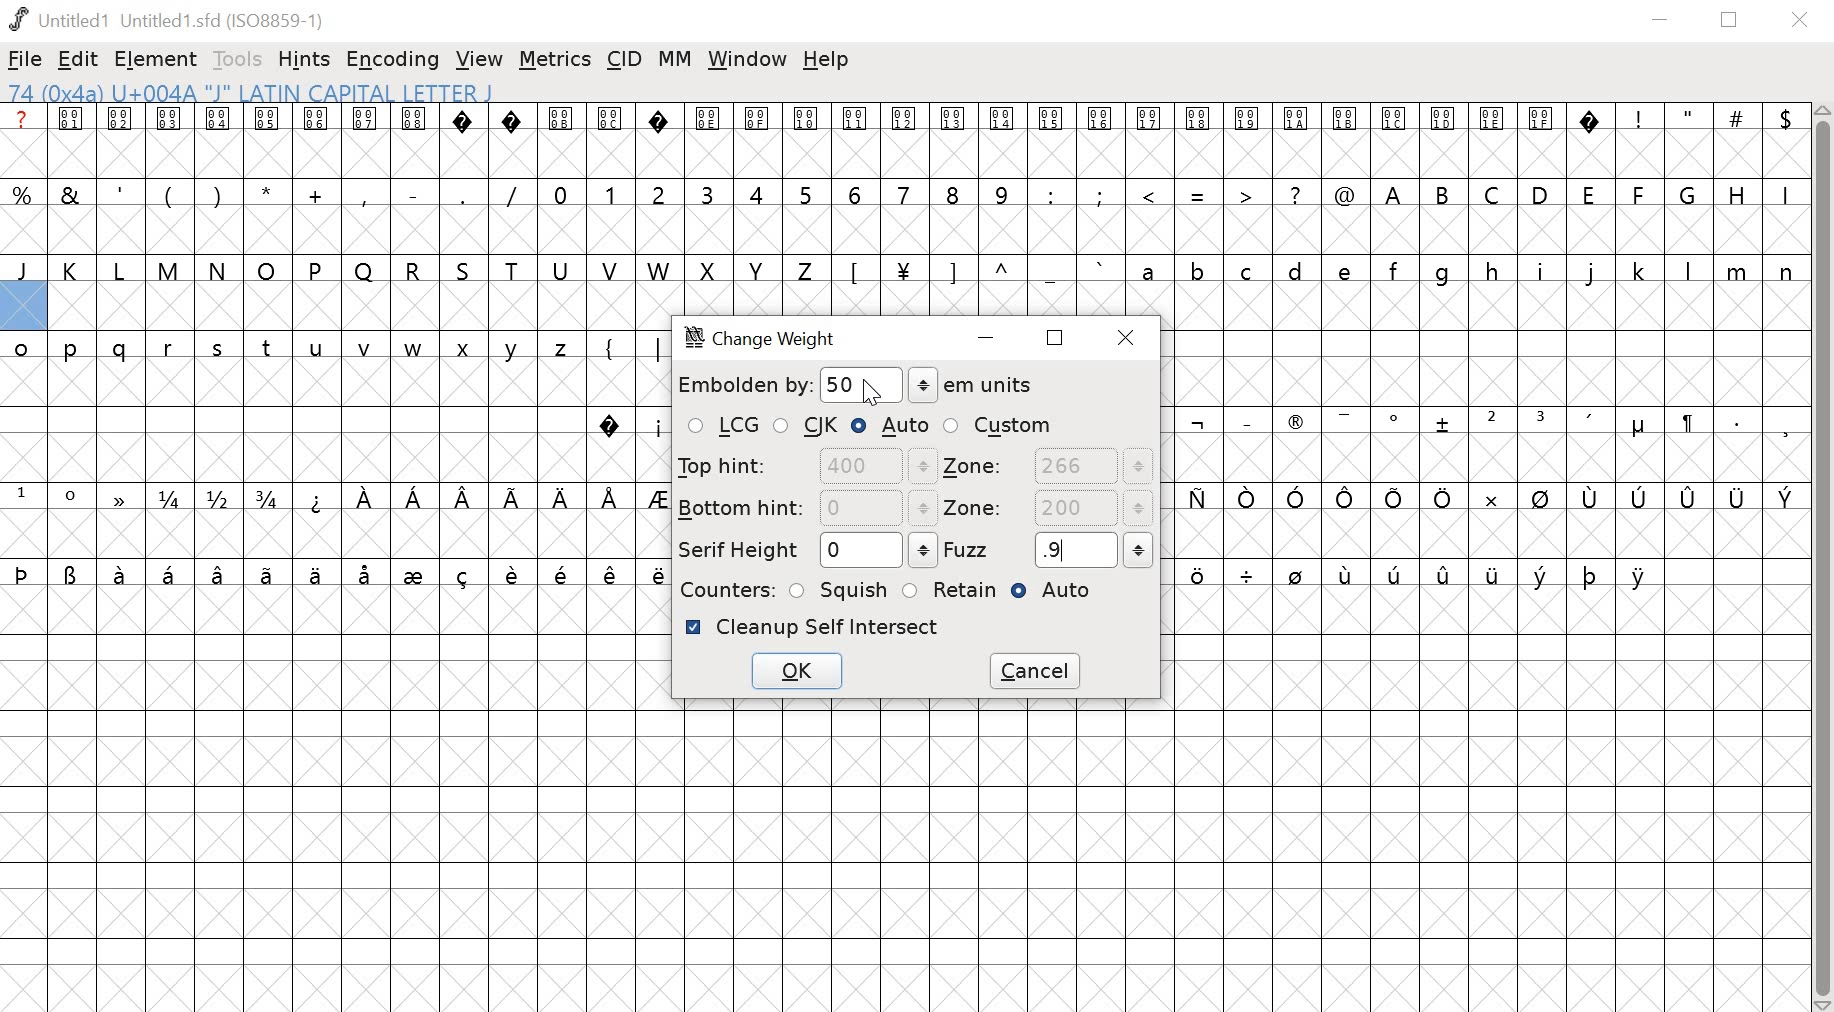  I want to click on fractions, so click(223, 500).